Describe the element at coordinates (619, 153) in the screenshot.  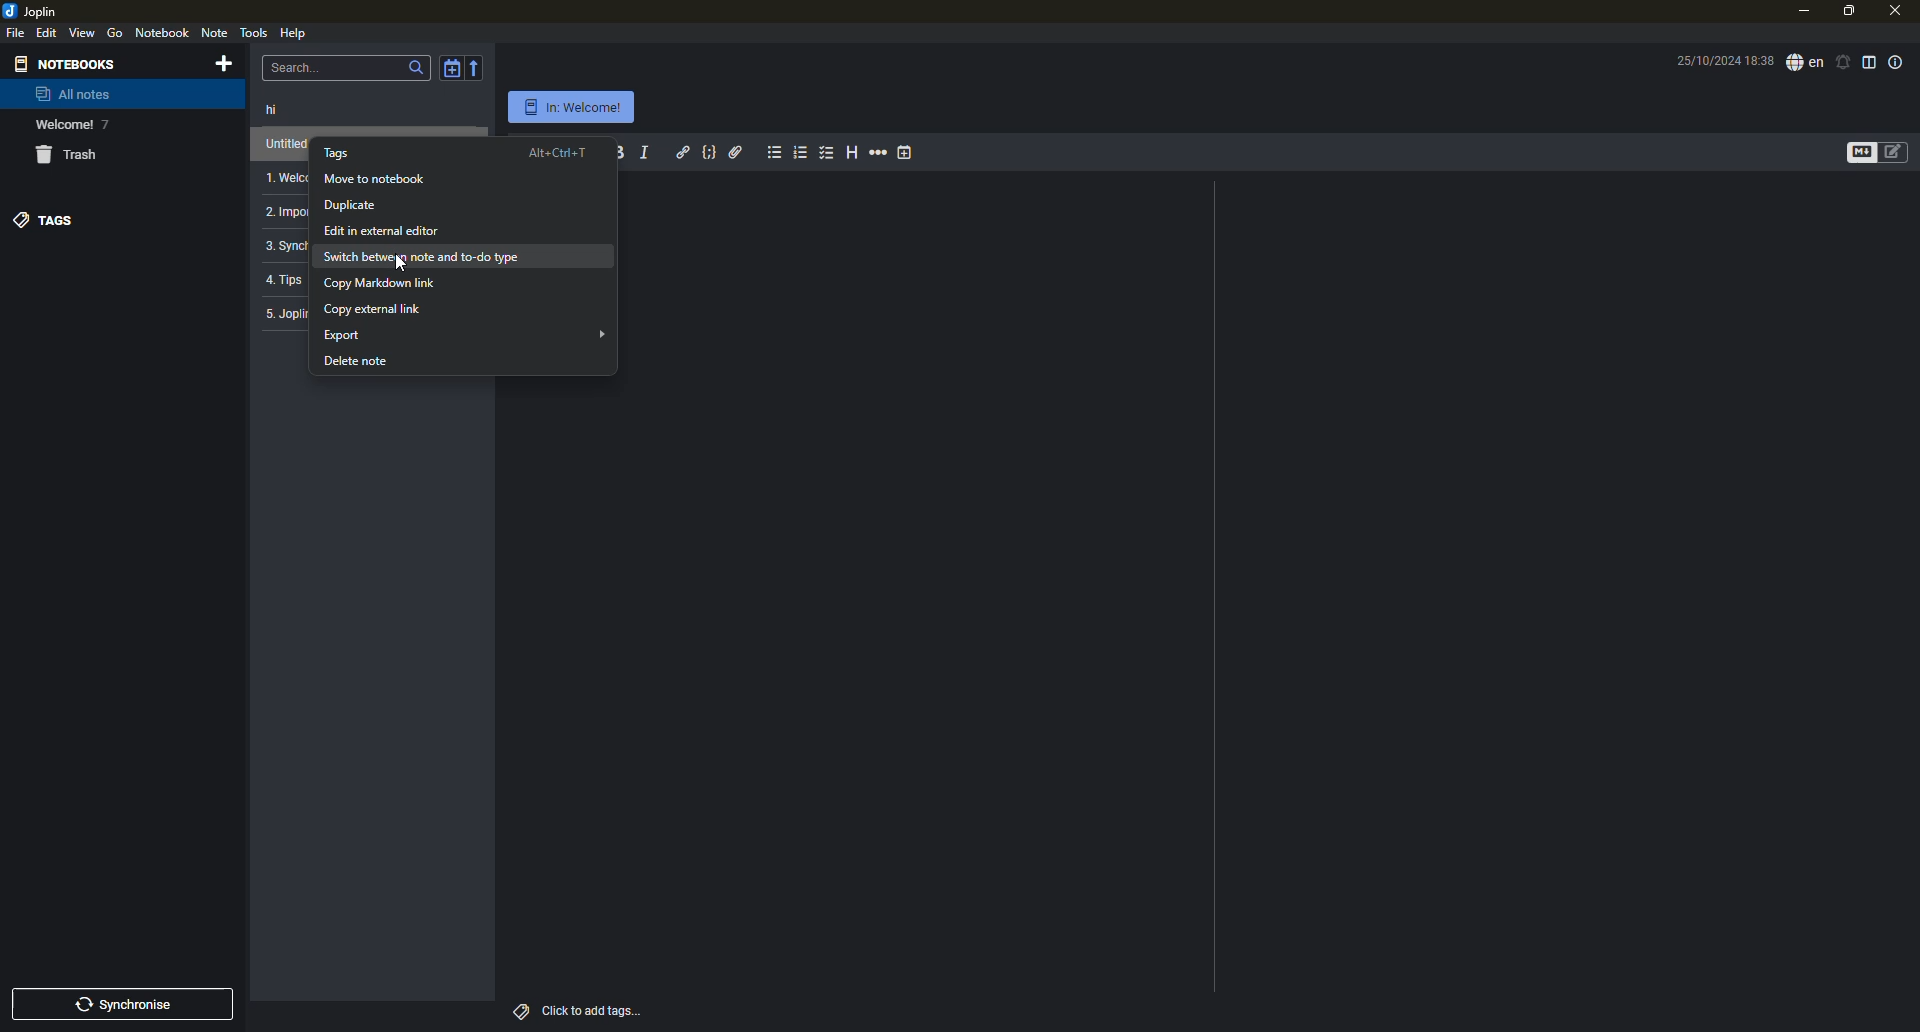
I see `bold` at that location.